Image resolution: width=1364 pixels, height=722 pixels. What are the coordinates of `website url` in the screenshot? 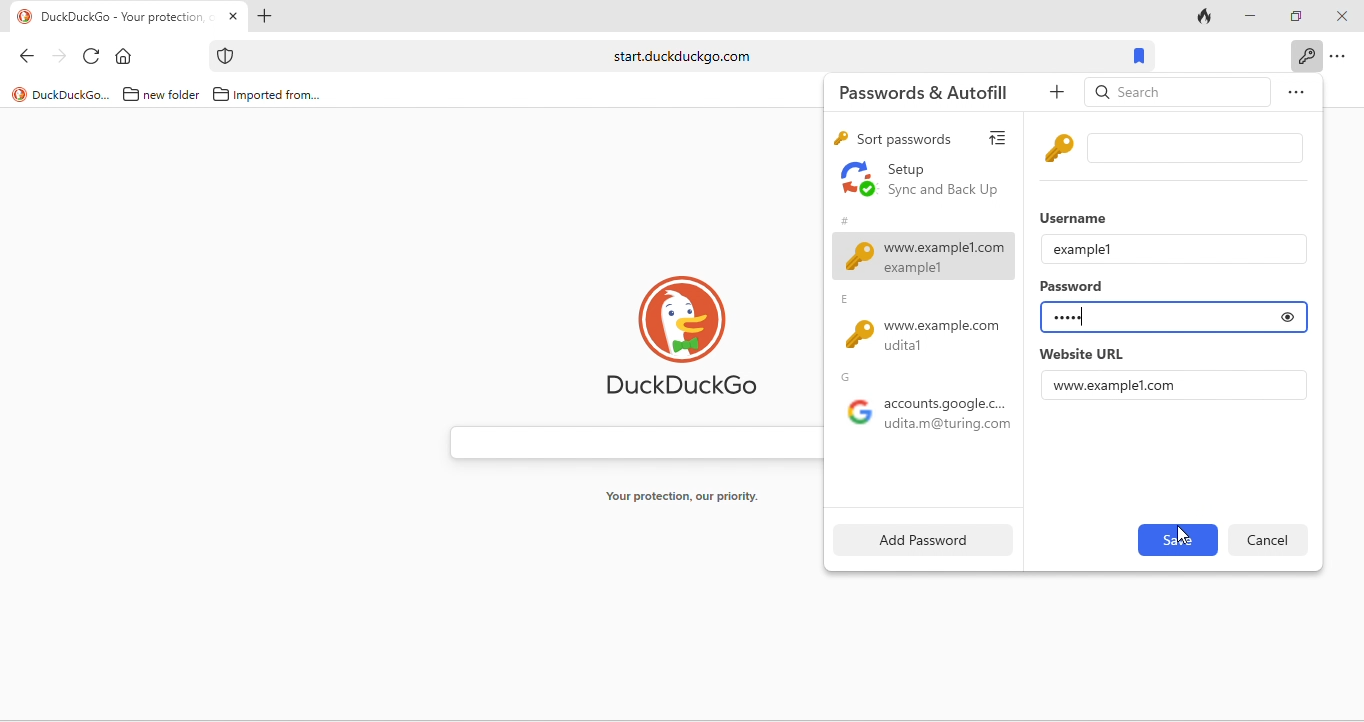 It's located at (1081, 354).